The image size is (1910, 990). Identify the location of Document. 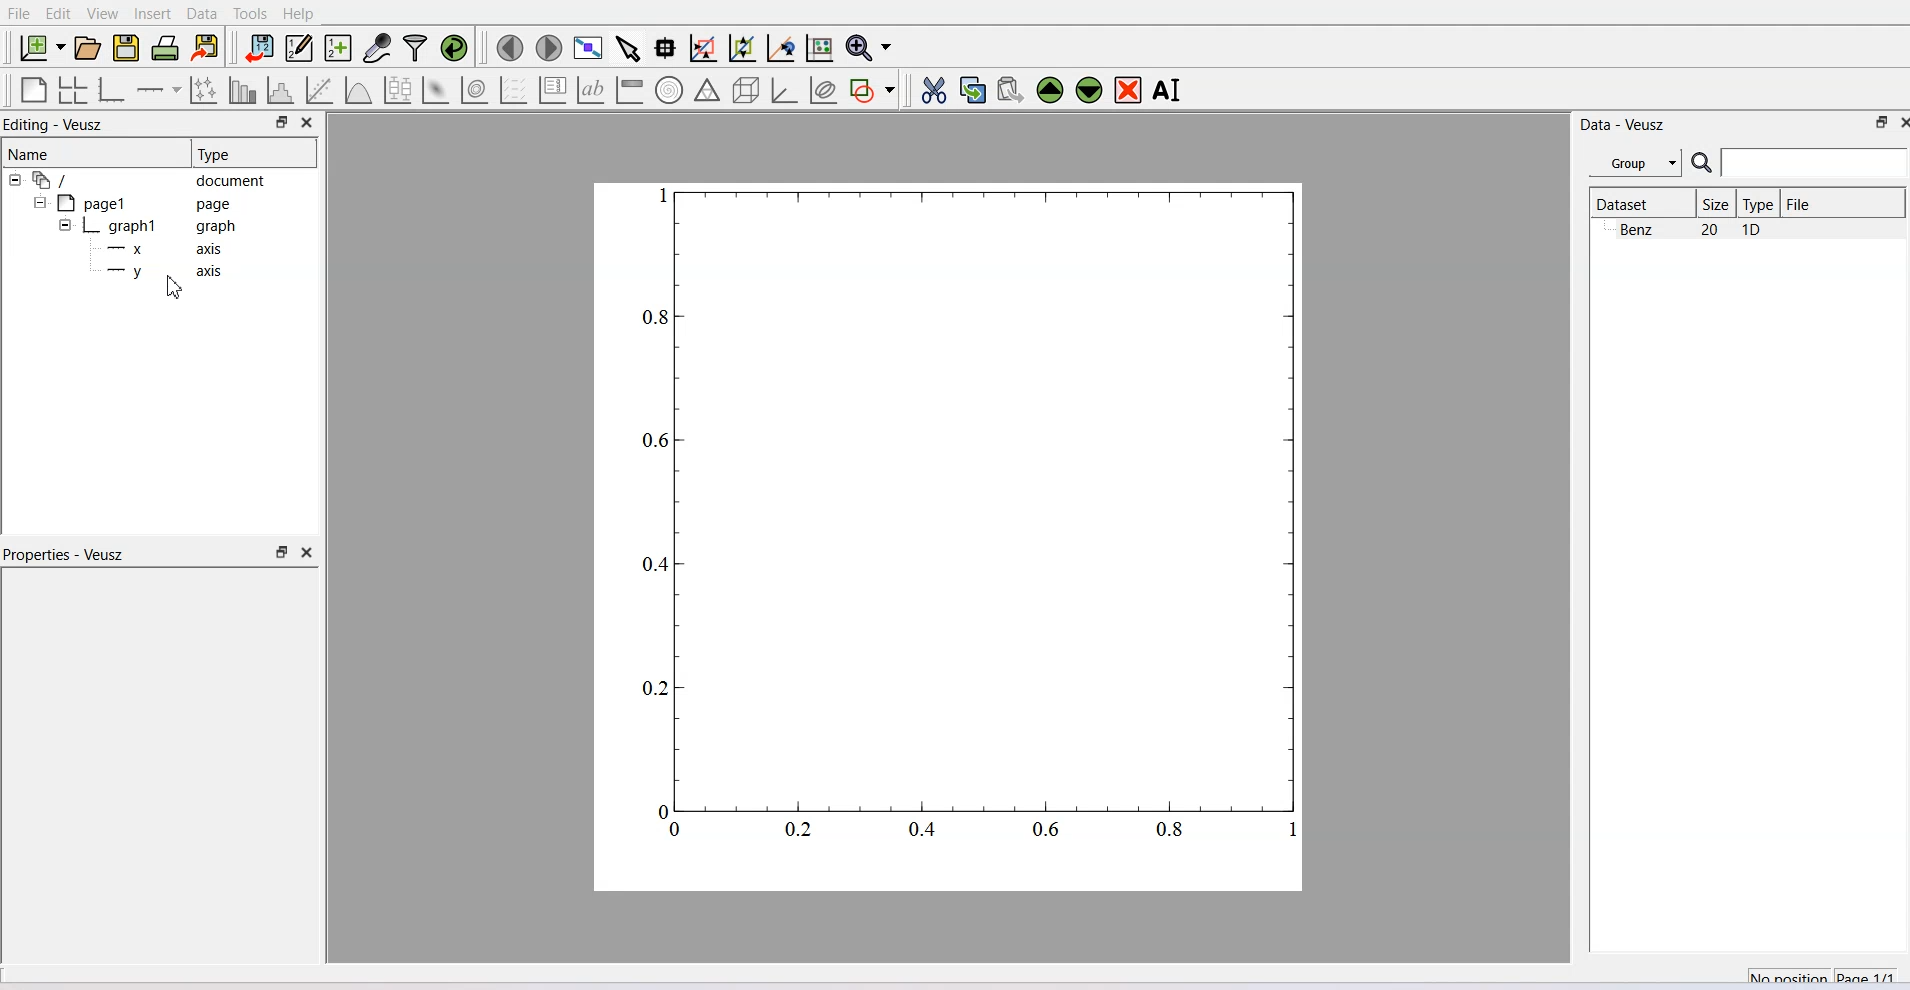
(150, 179).